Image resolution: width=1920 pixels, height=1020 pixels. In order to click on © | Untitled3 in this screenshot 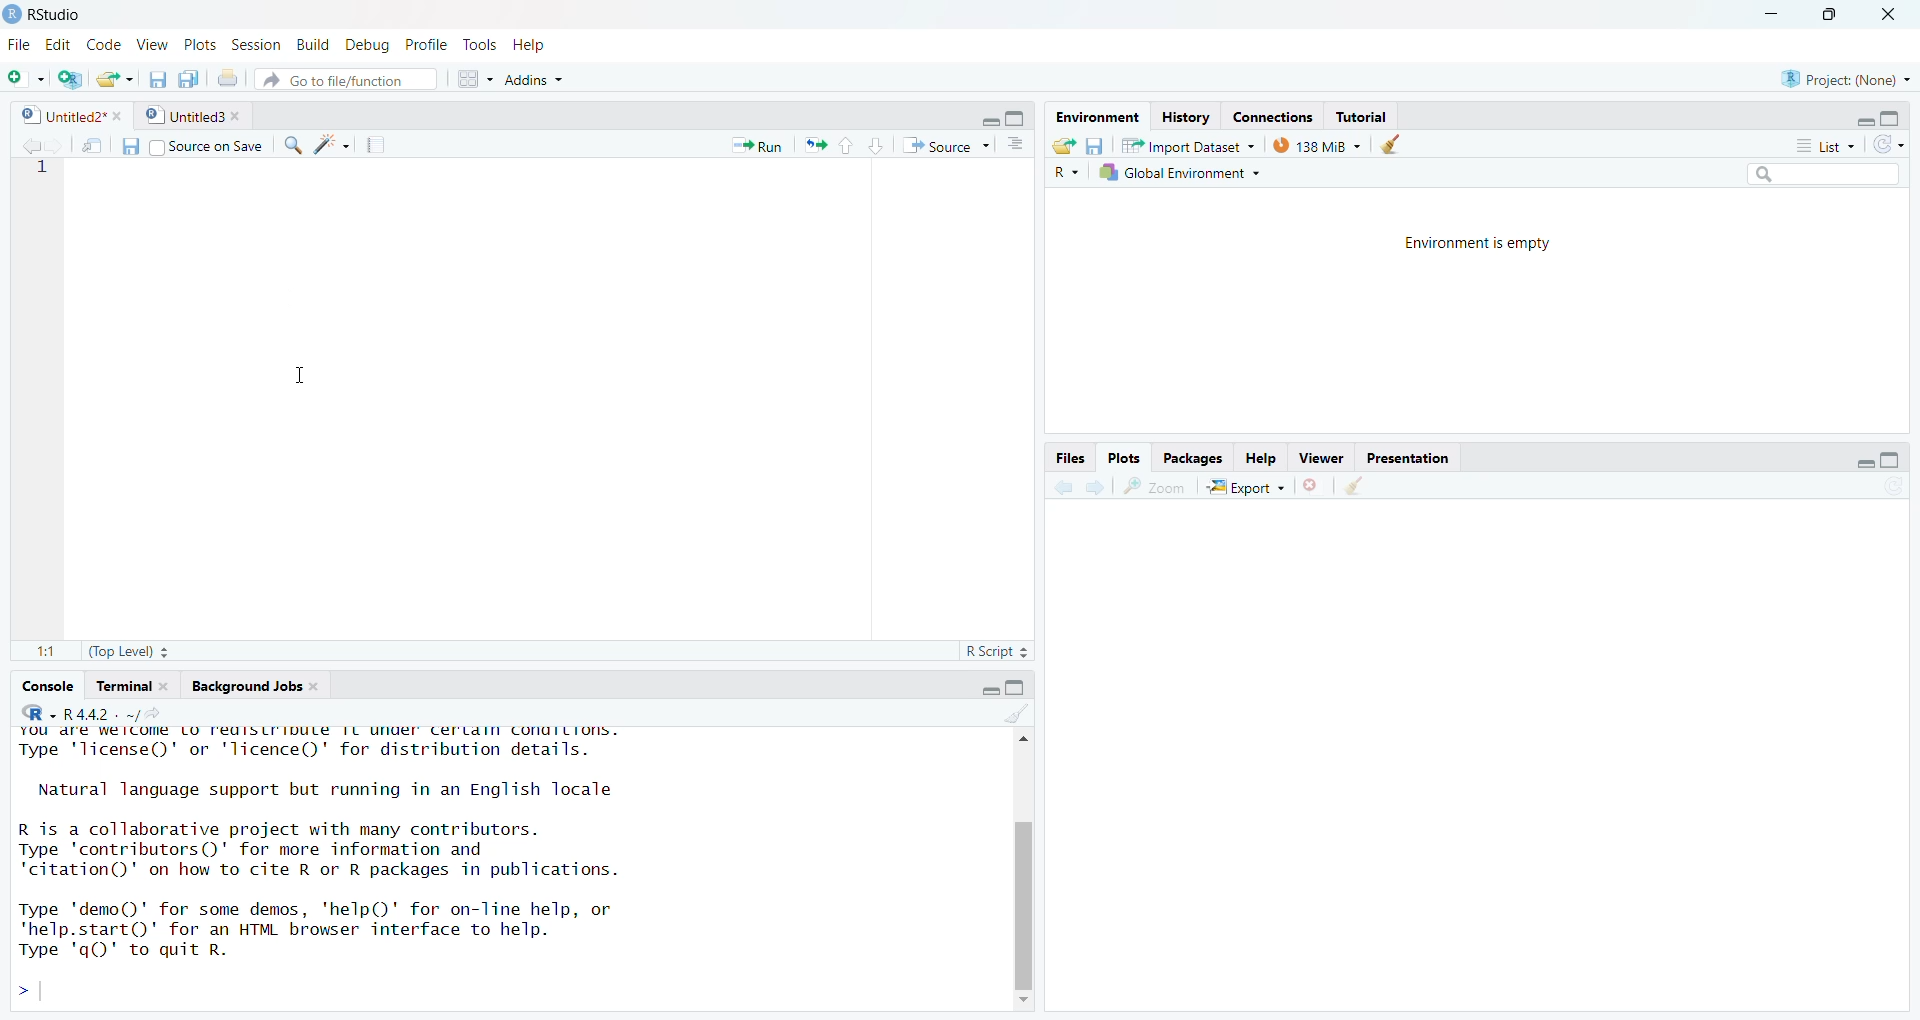, I will do `click(176, 114)`.